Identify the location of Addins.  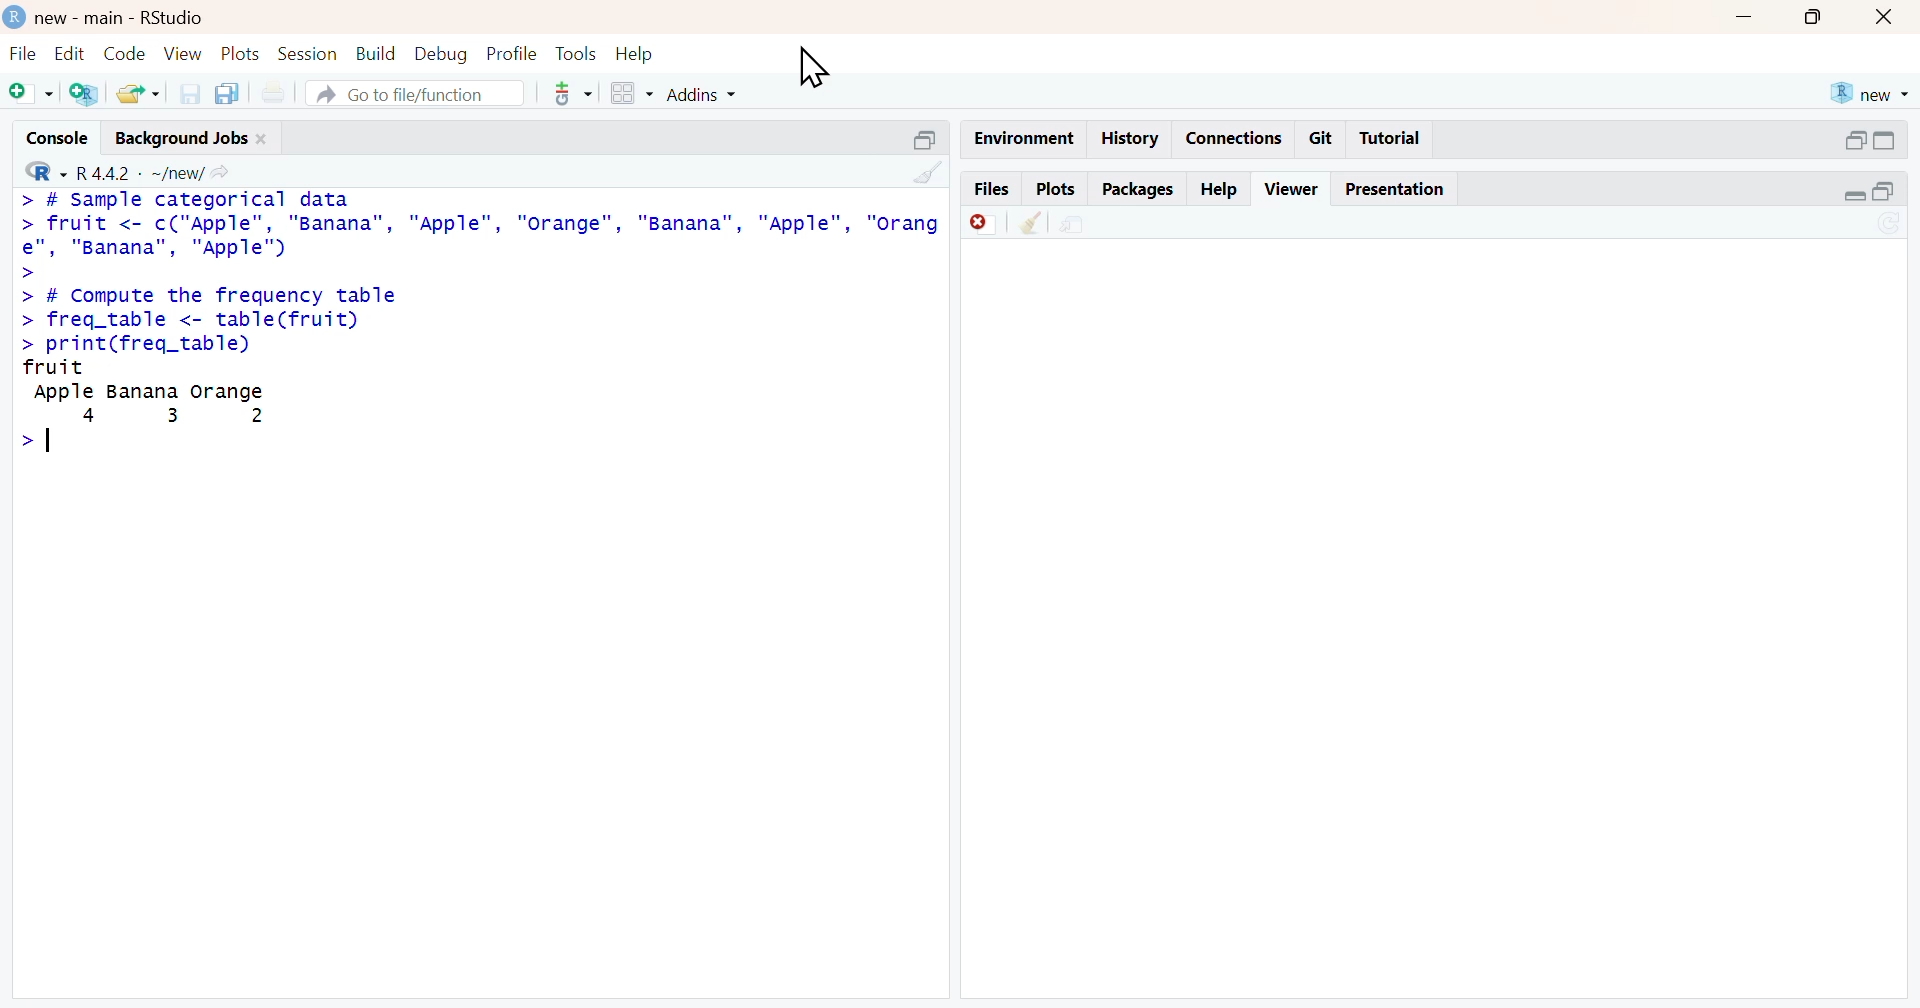
(701, 94).